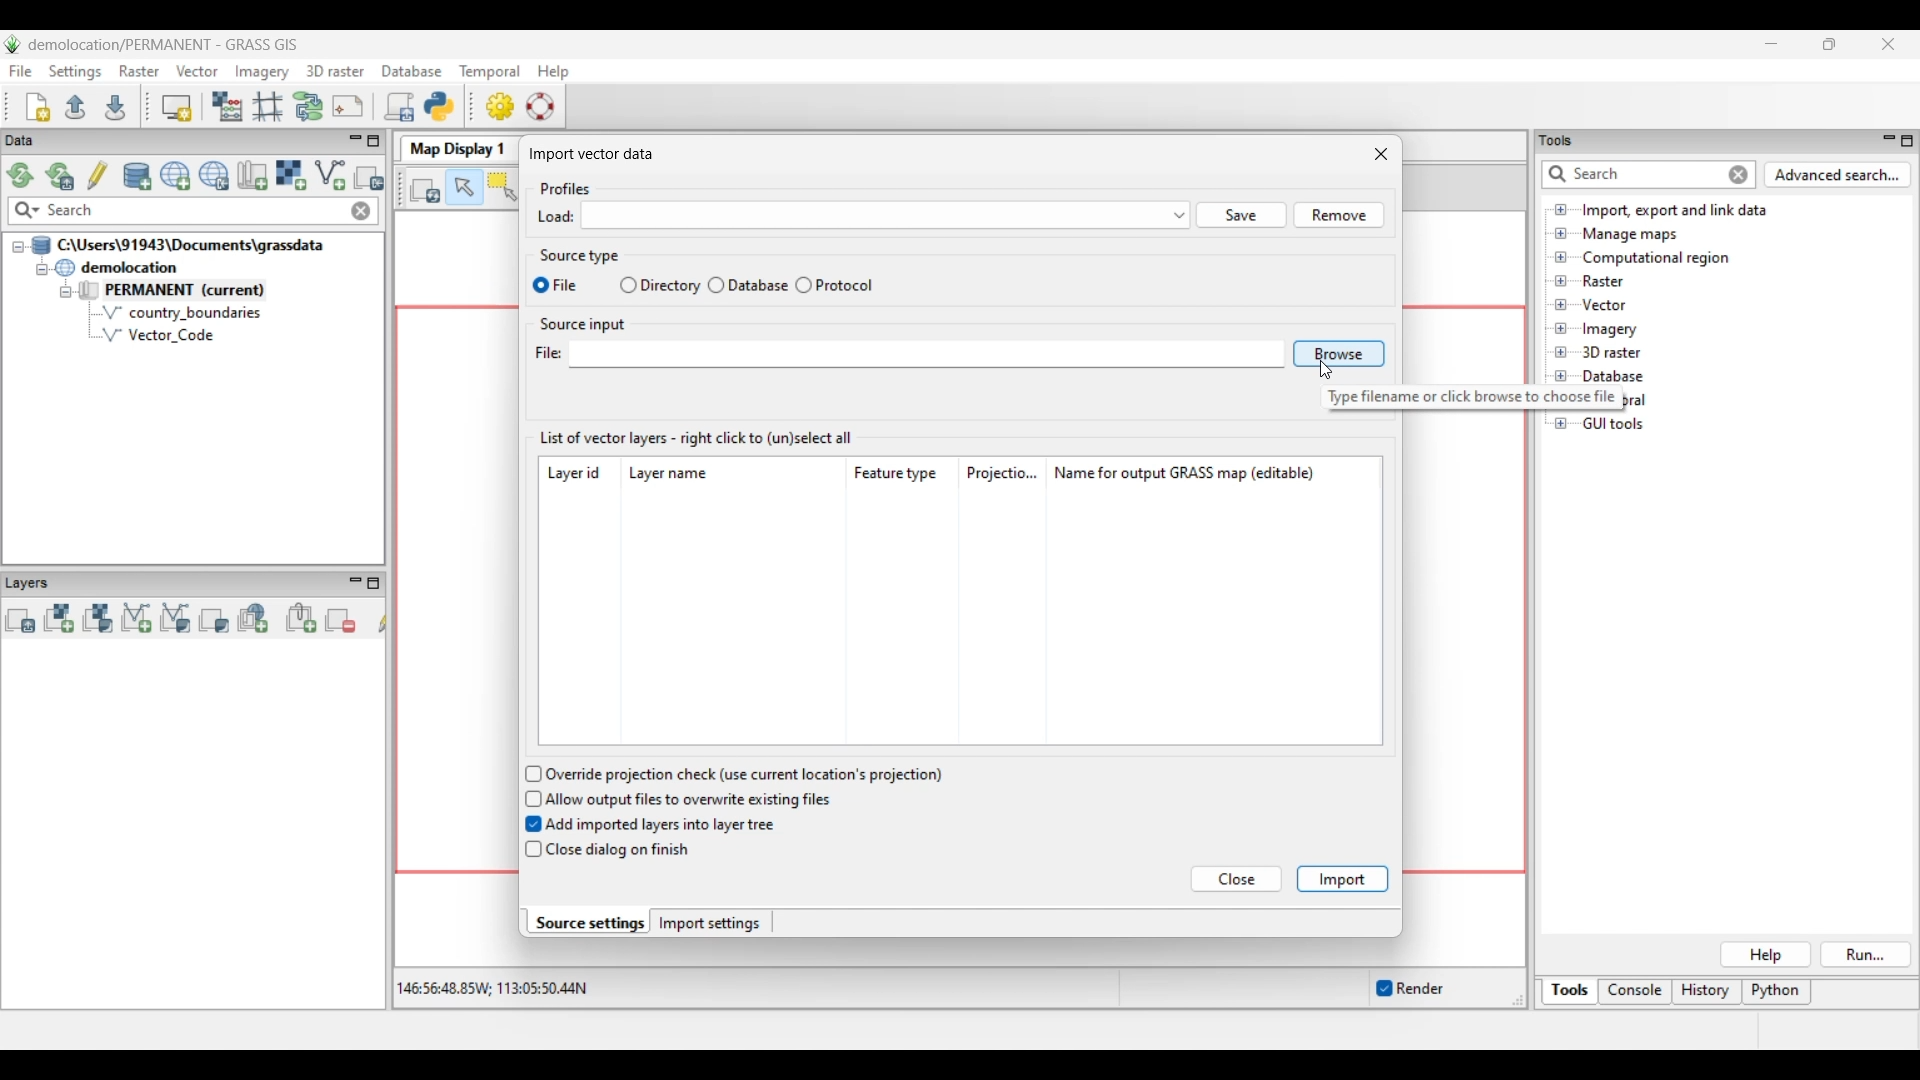 Image resolution: width=1920 pixels, height=1080 pixels. Describe the element at coordinates (710, 923) in the screenshot. I see `Import settings` at that location.